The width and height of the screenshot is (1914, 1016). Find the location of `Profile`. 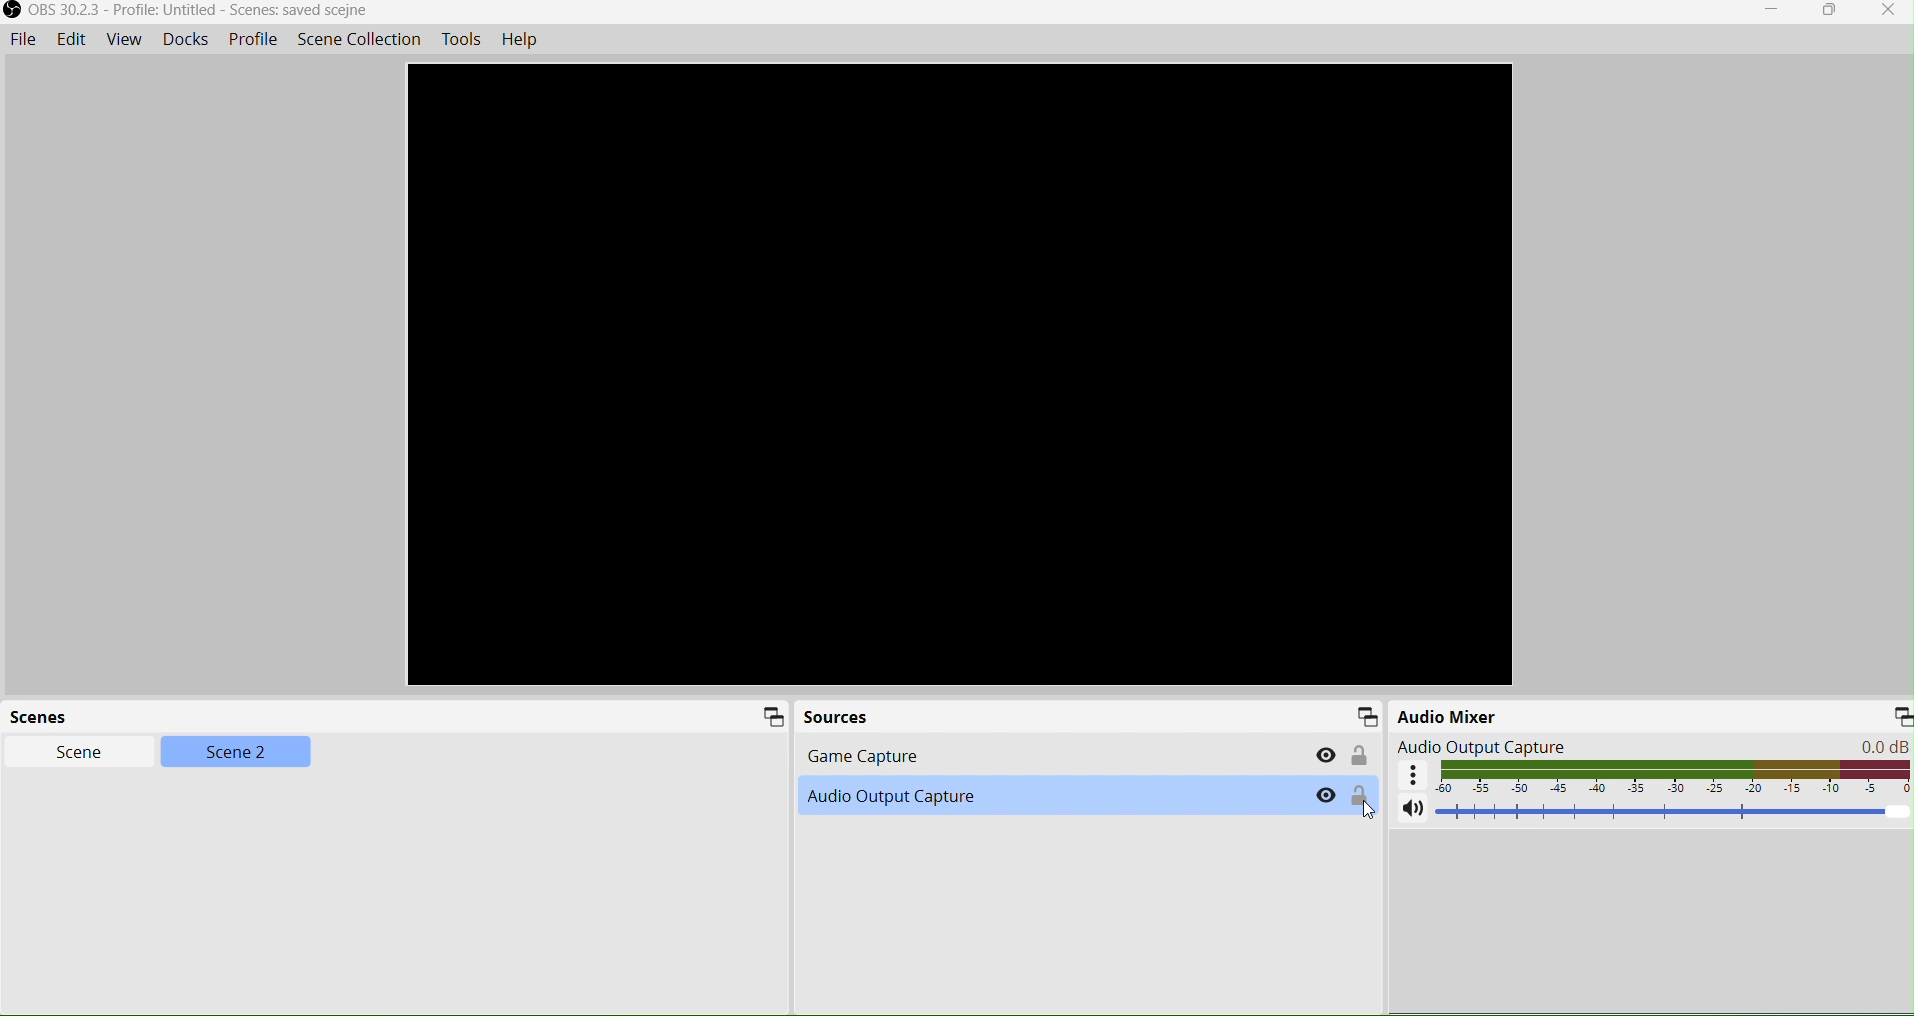

Profile is located at coordinates (251, 42).